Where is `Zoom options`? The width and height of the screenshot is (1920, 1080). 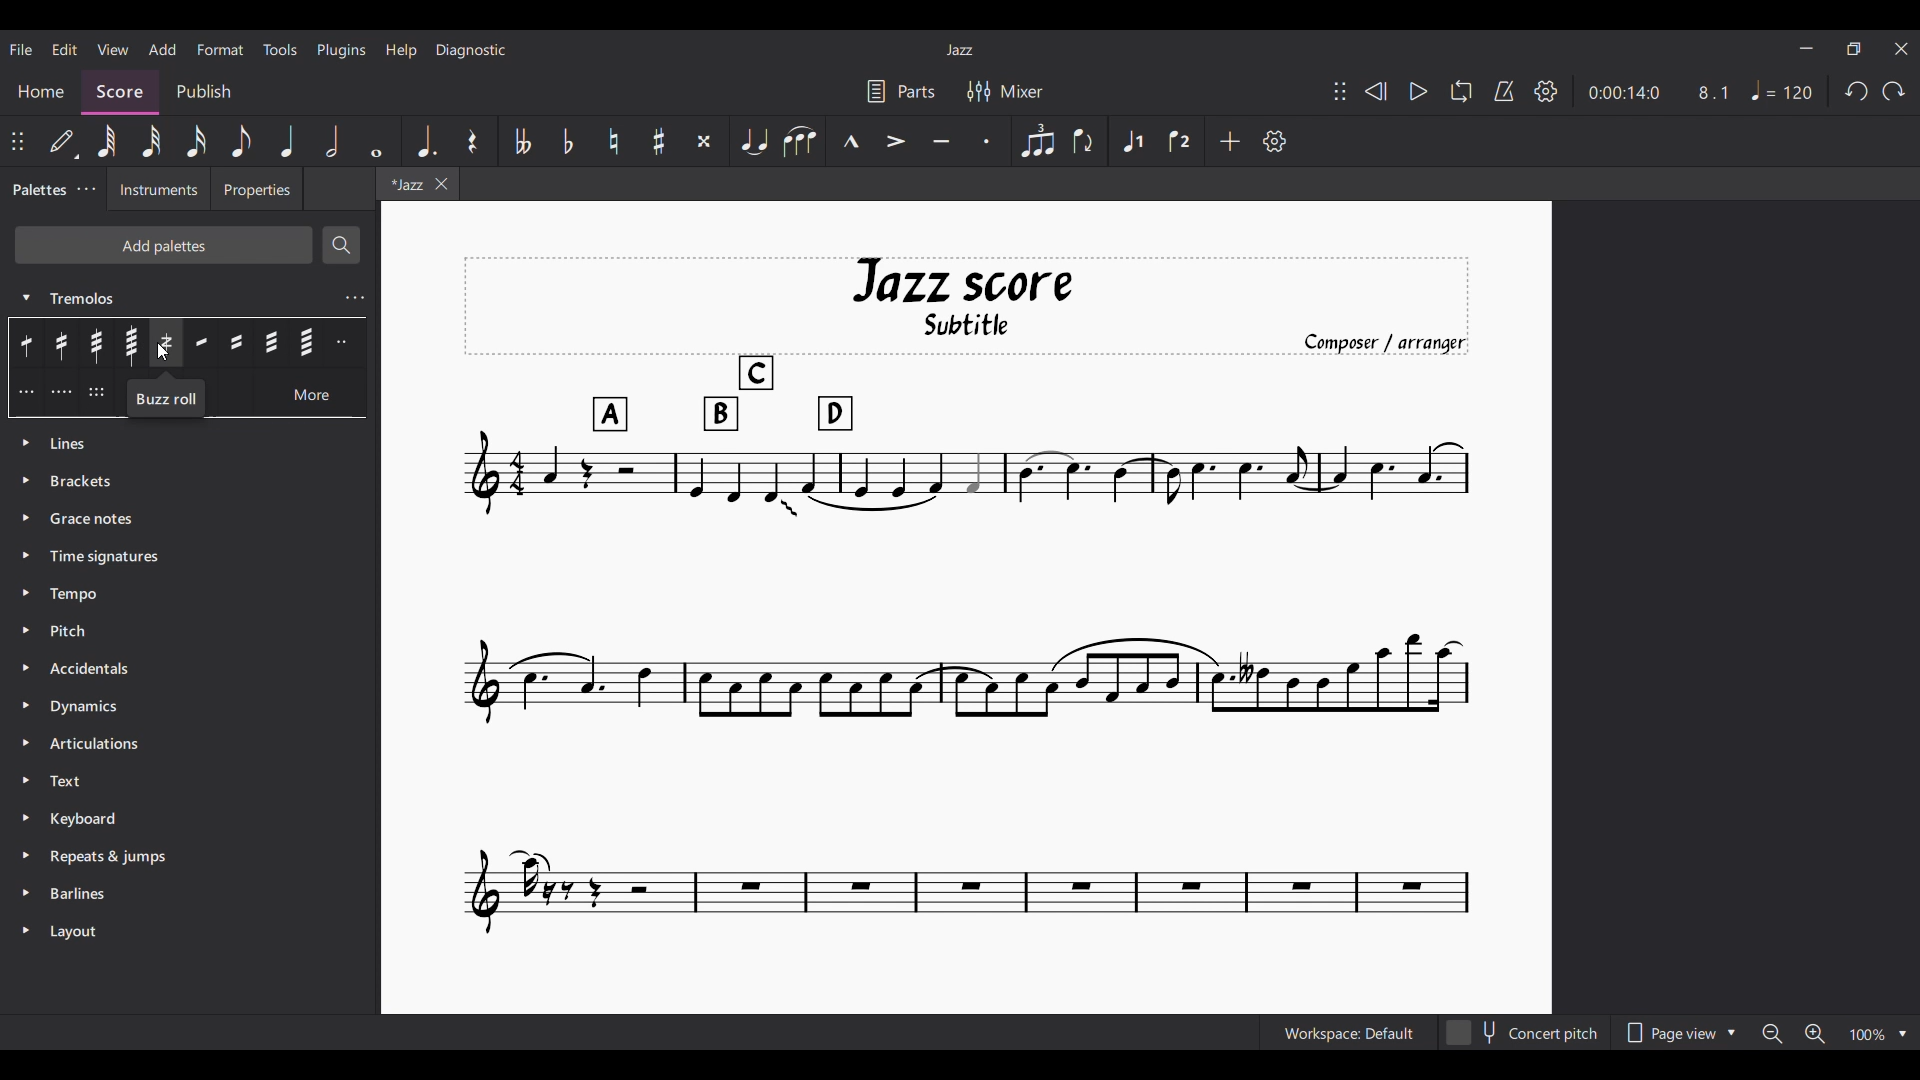
Zoom options is located at coordinates (1878, 1033).